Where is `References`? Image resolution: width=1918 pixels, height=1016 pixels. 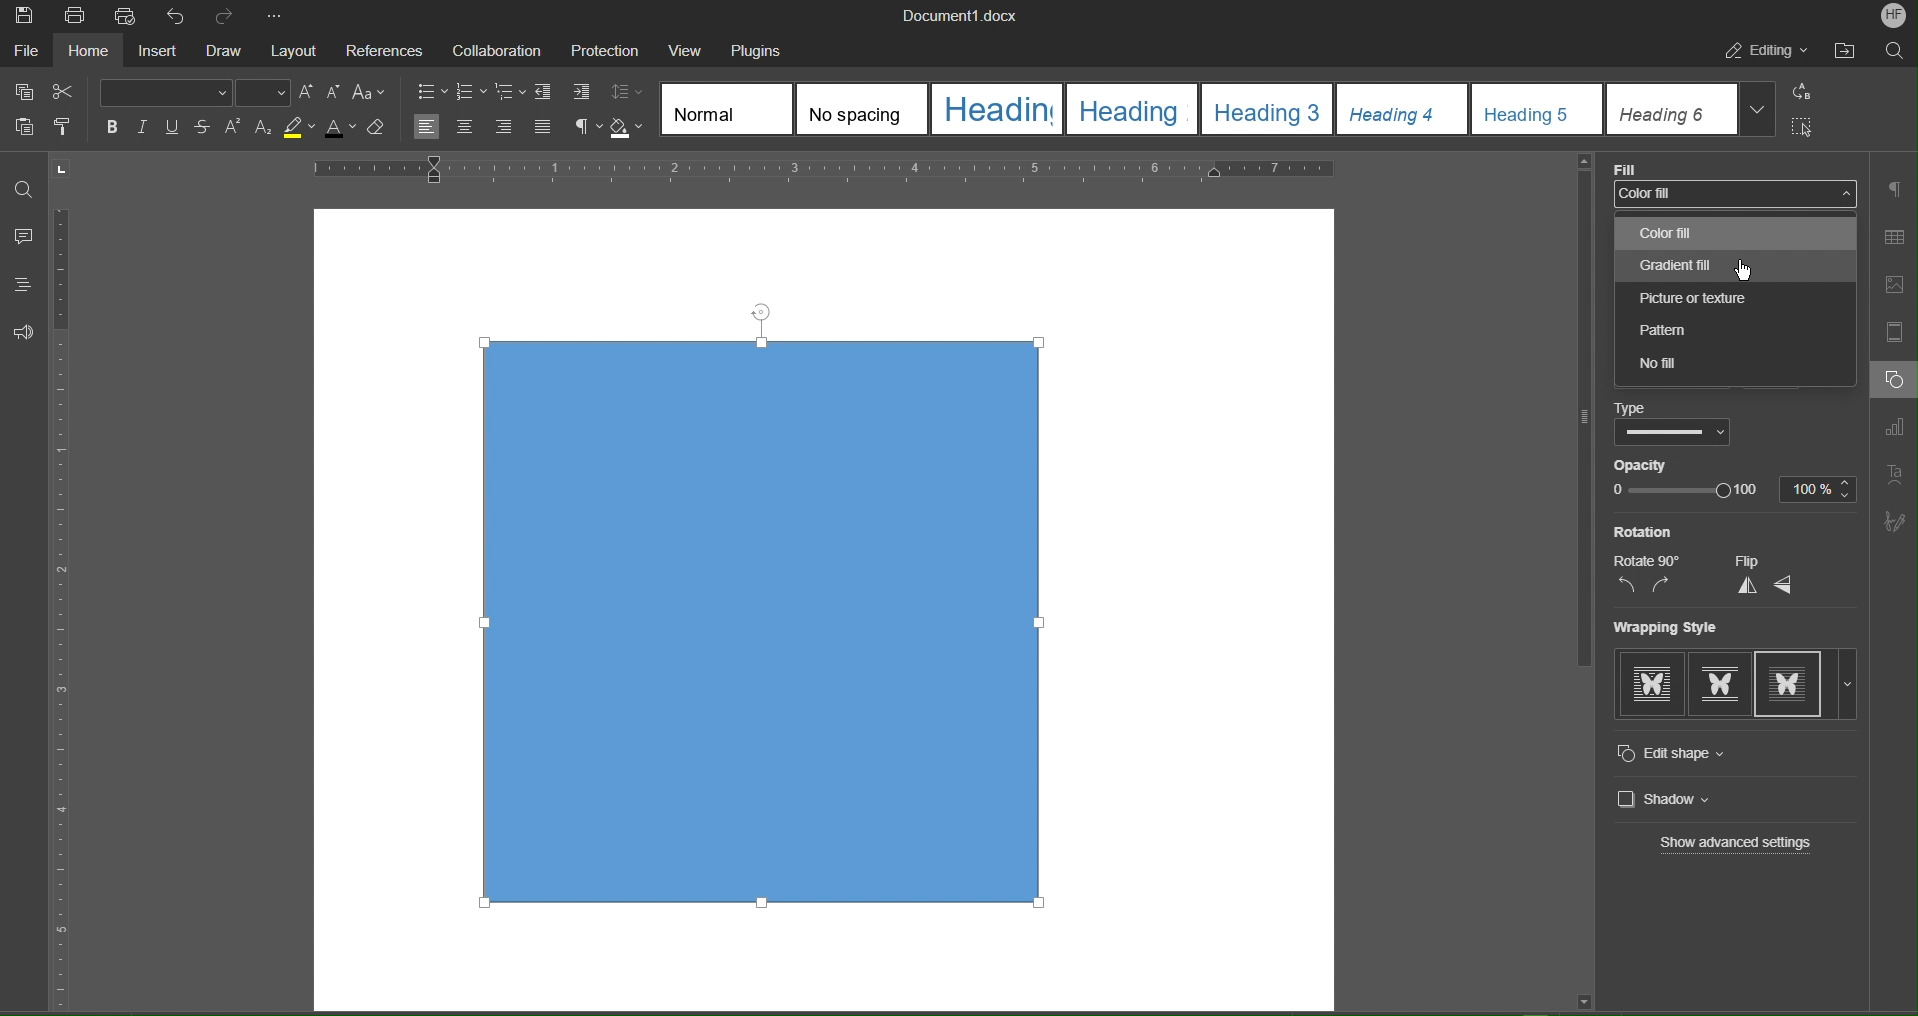 References is located at coordinates (388, 48).